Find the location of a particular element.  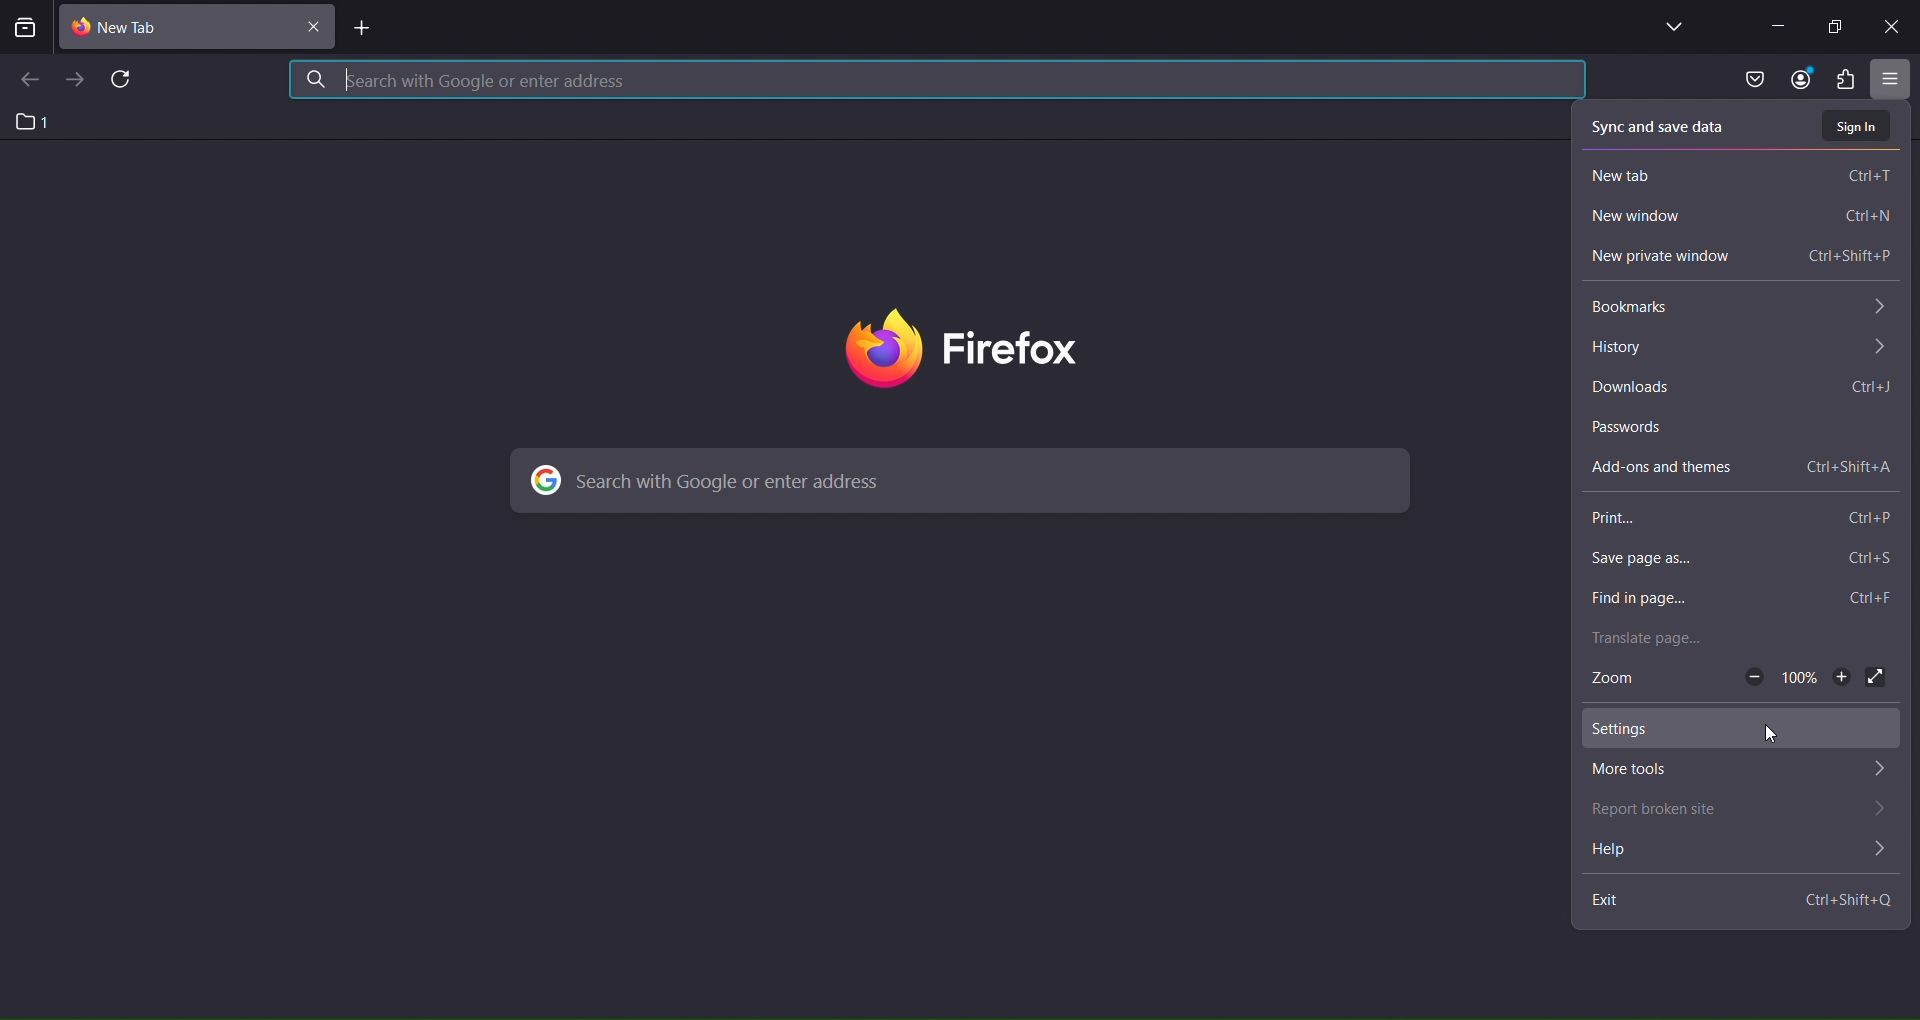

translate page is located at coordinates (1732, 641).